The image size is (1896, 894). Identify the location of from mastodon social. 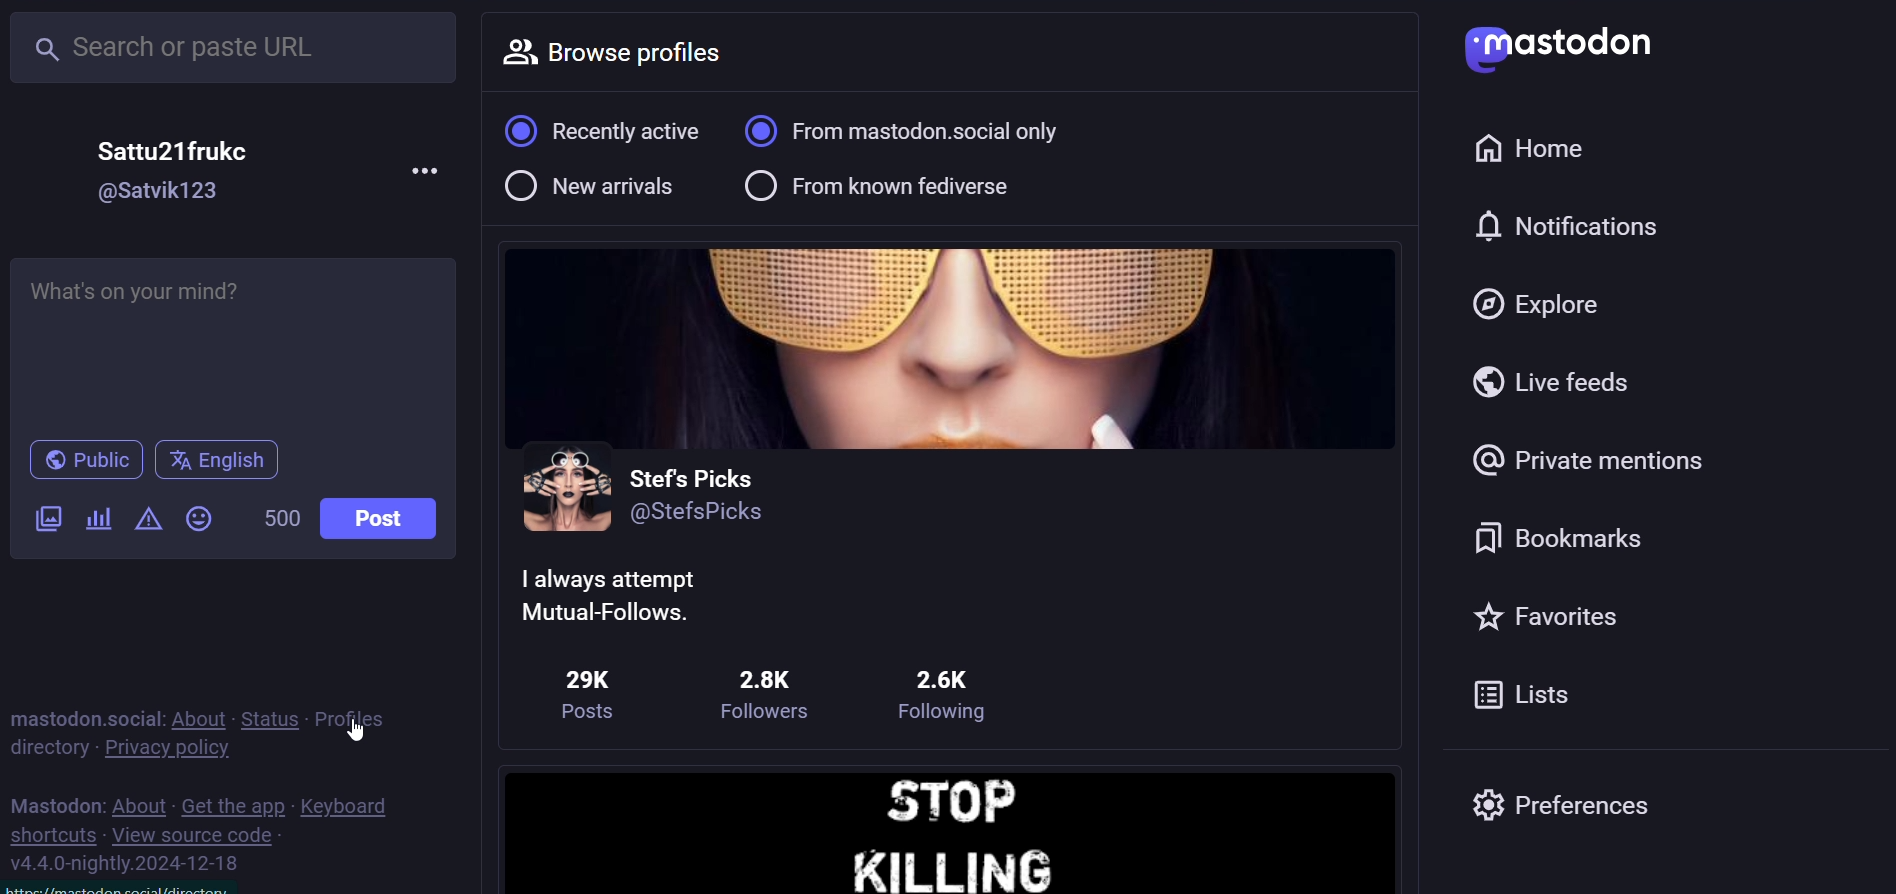
(917, 132).